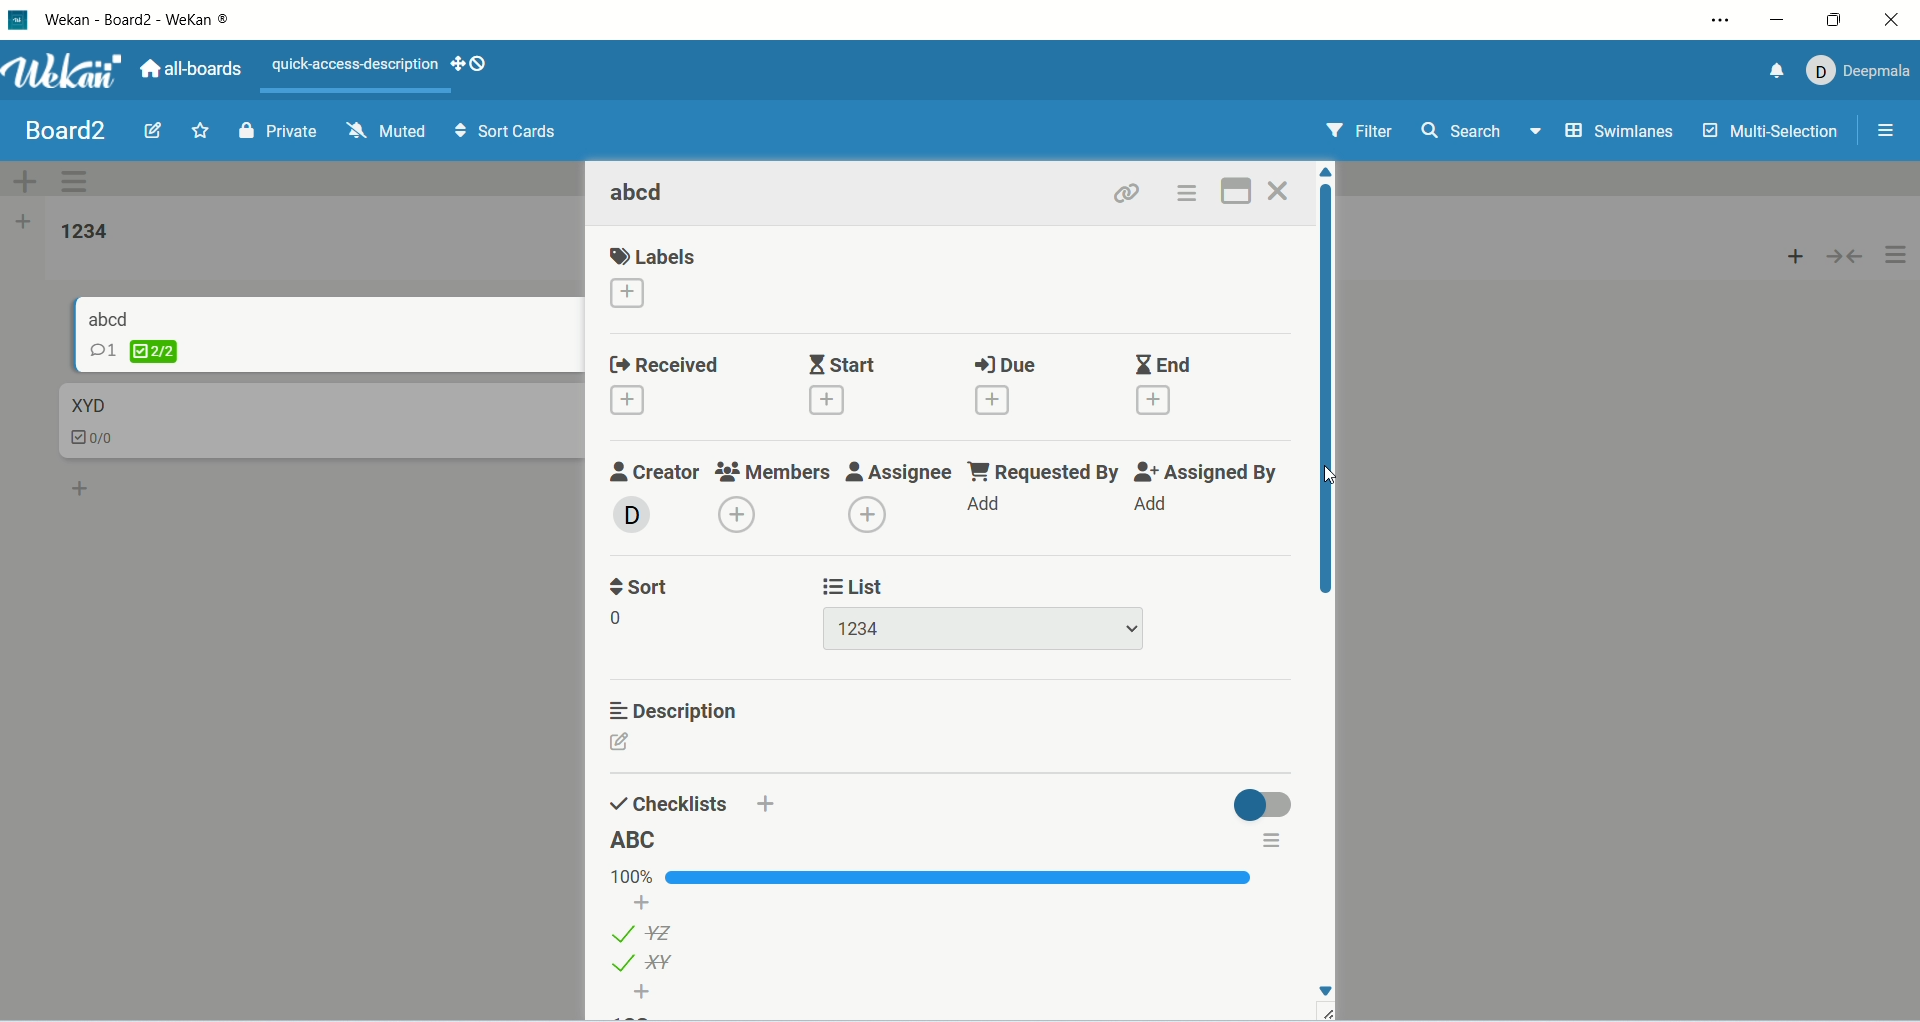 The image size is (1920, 1022). I want to click on filter, so click(1359, 131).